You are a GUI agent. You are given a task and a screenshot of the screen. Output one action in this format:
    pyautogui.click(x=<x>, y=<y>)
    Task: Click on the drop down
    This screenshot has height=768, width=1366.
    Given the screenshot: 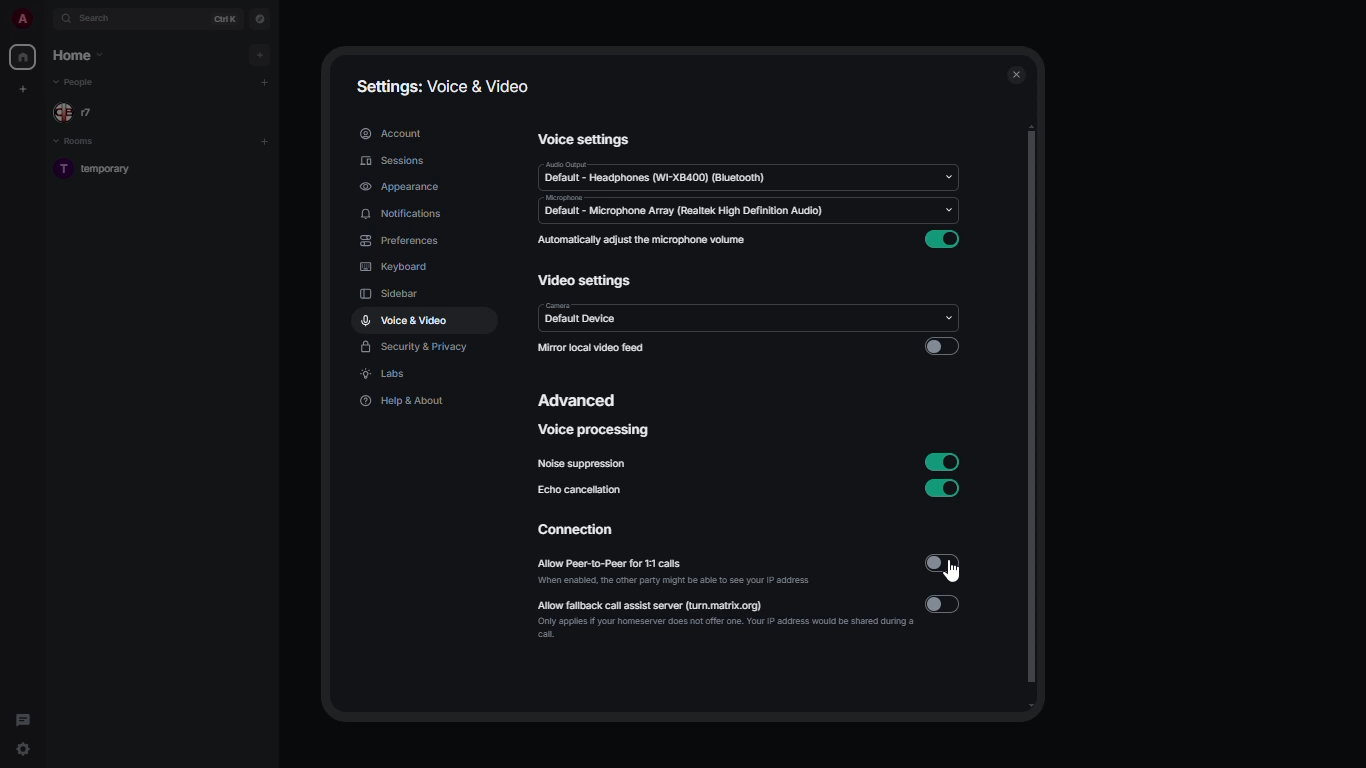 What is the action you would take?
    pyautogui.click(x=947, y=178)
    